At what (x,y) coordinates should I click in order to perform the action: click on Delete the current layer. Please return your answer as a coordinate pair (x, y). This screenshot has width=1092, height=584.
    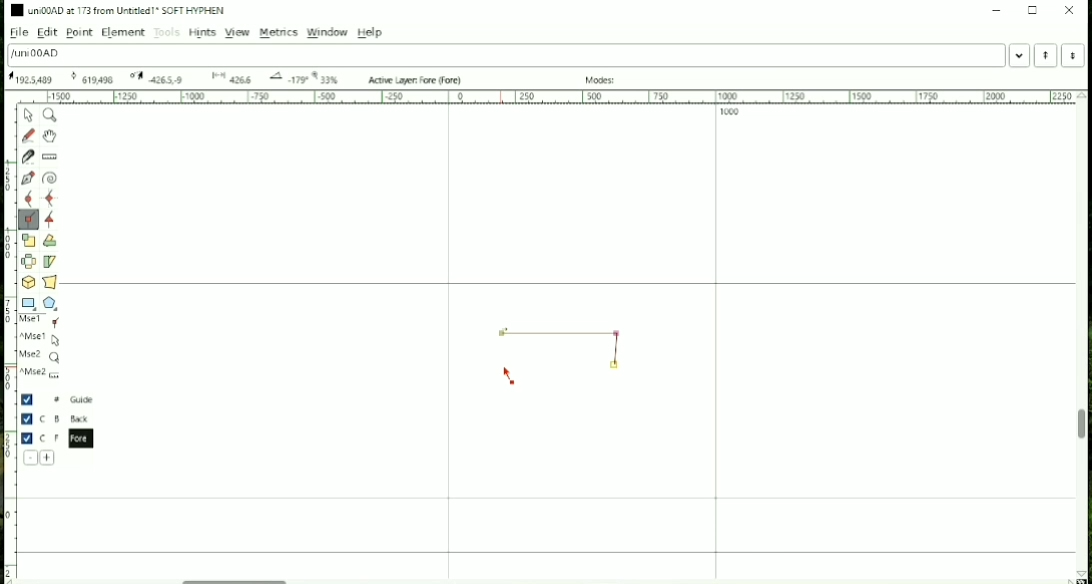
    Looking at the image, I should click on (31, 458).